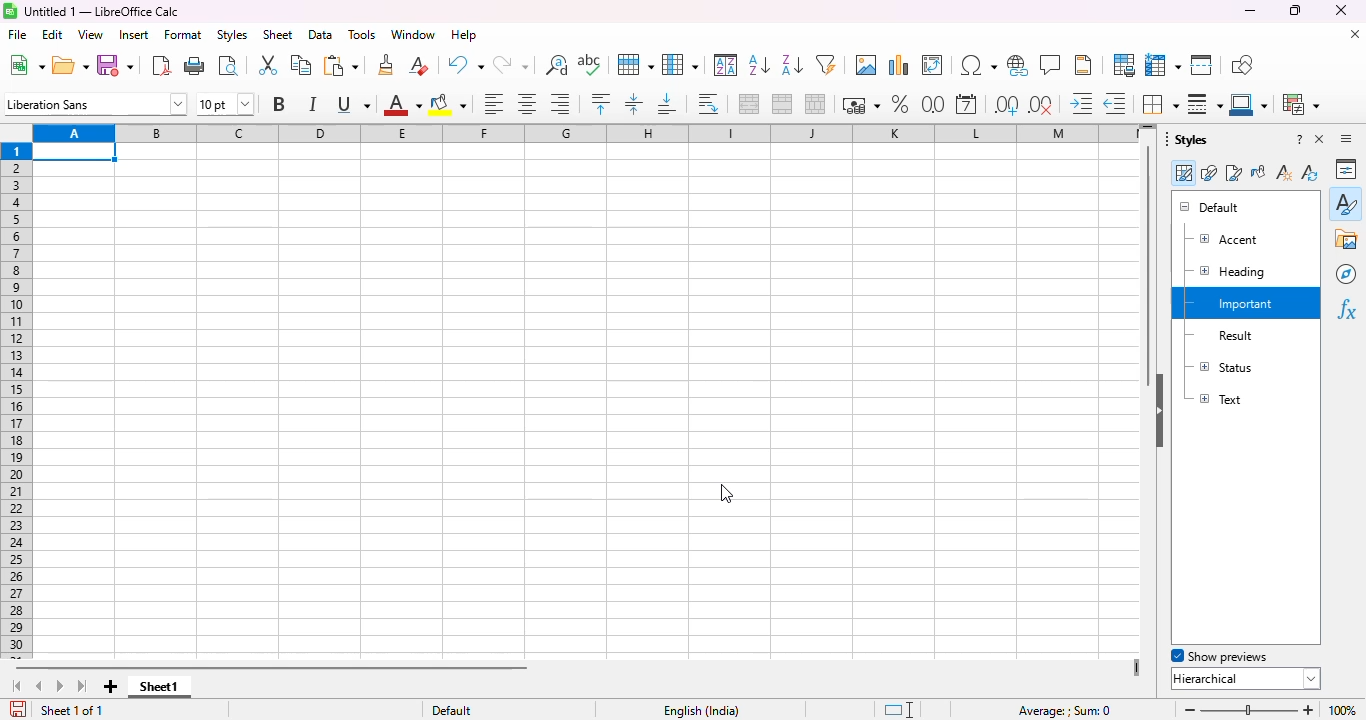 This screenshot has width=1366, height=720. Describe the element at coordinates (978, 65) in the screenshot. I see `insert special characters` at that location.